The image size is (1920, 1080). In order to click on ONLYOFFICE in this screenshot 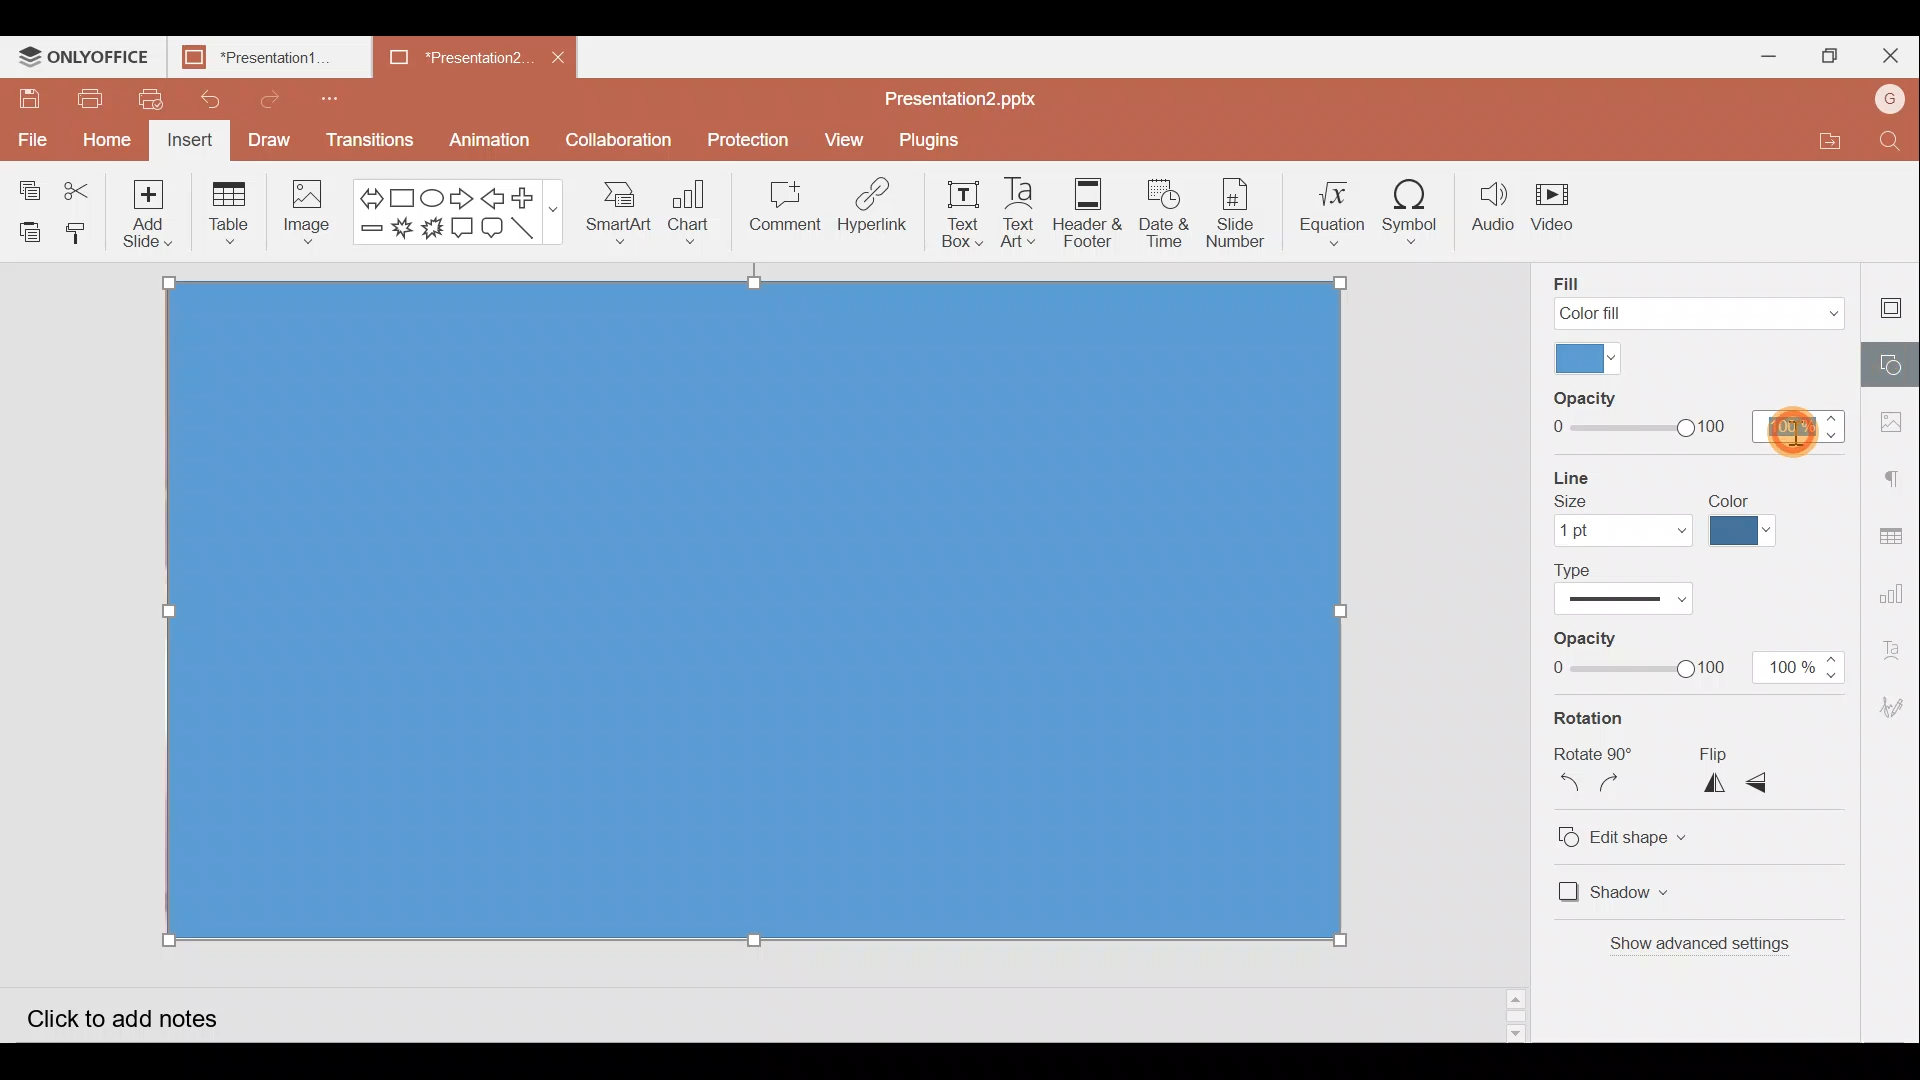, I will do `click(84, 55)`.